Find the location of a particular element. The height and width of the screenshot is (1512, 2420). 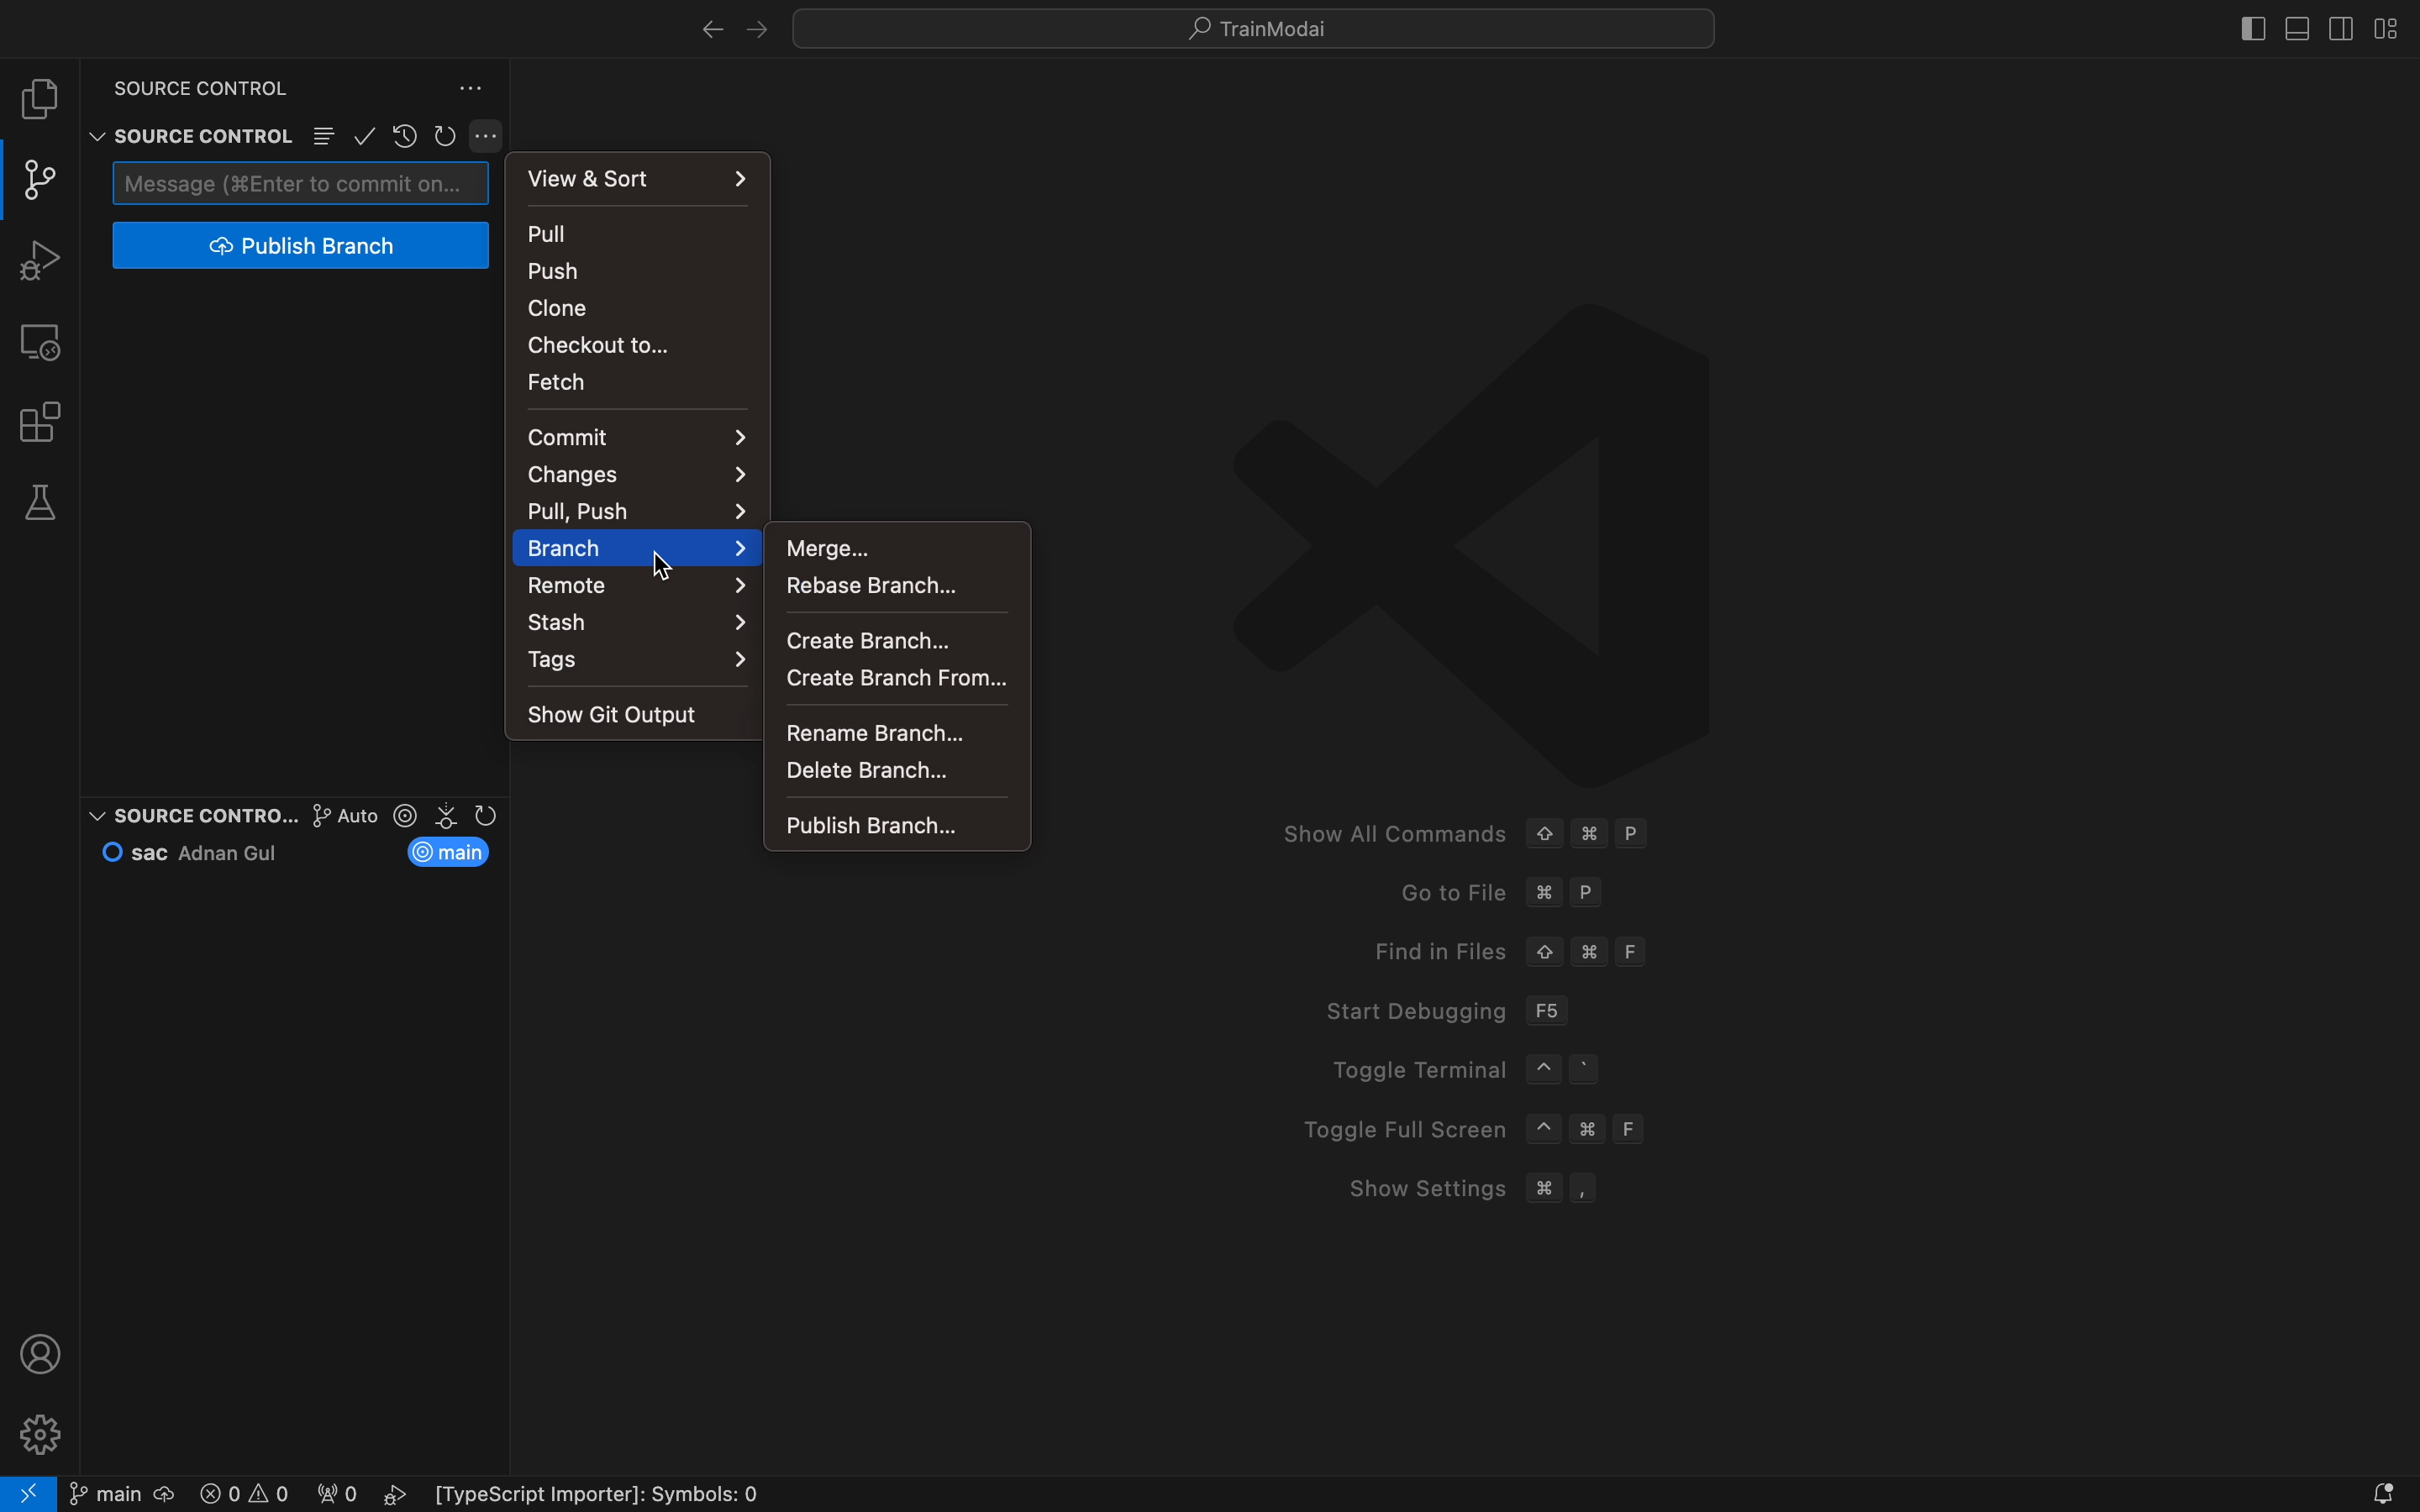

remote open is located at coordinates (29, 1493).